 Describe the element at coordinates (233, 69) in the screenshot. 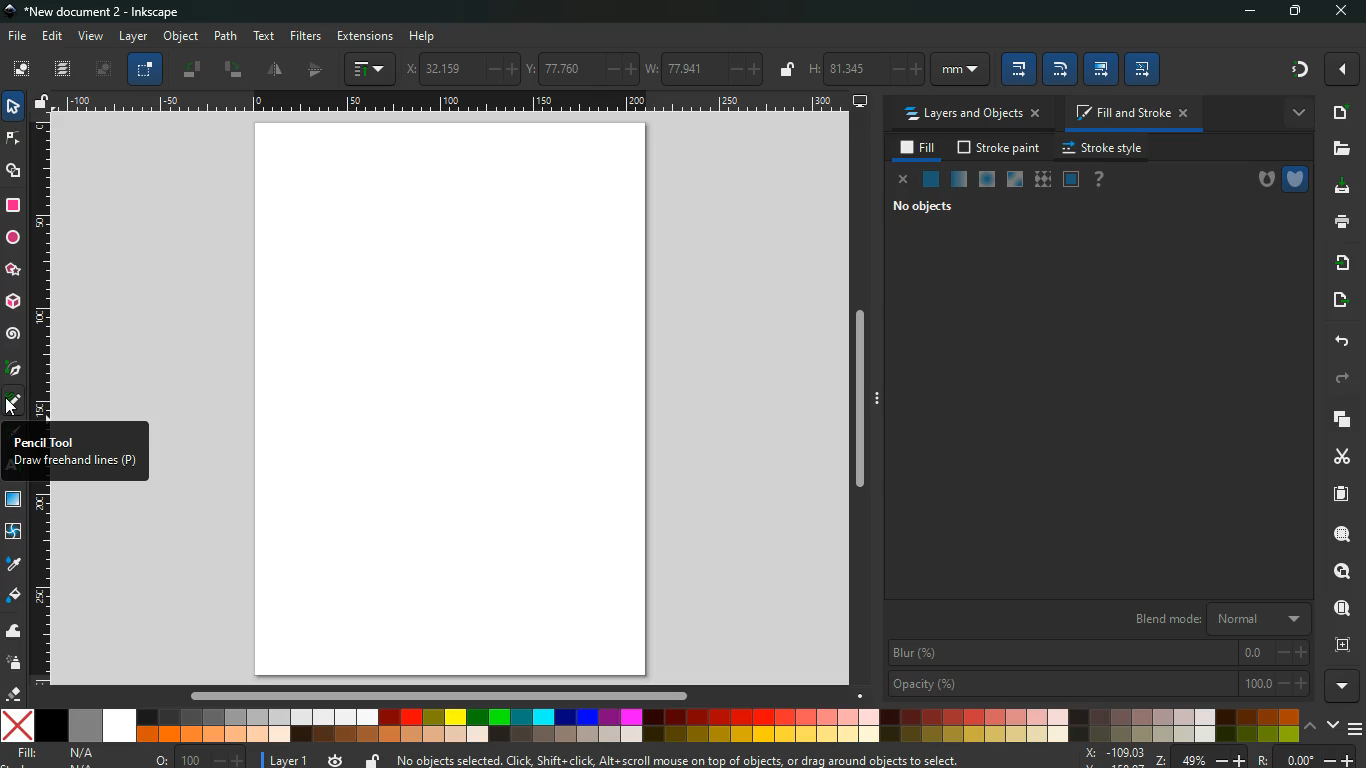

I see `tilt` at that location.